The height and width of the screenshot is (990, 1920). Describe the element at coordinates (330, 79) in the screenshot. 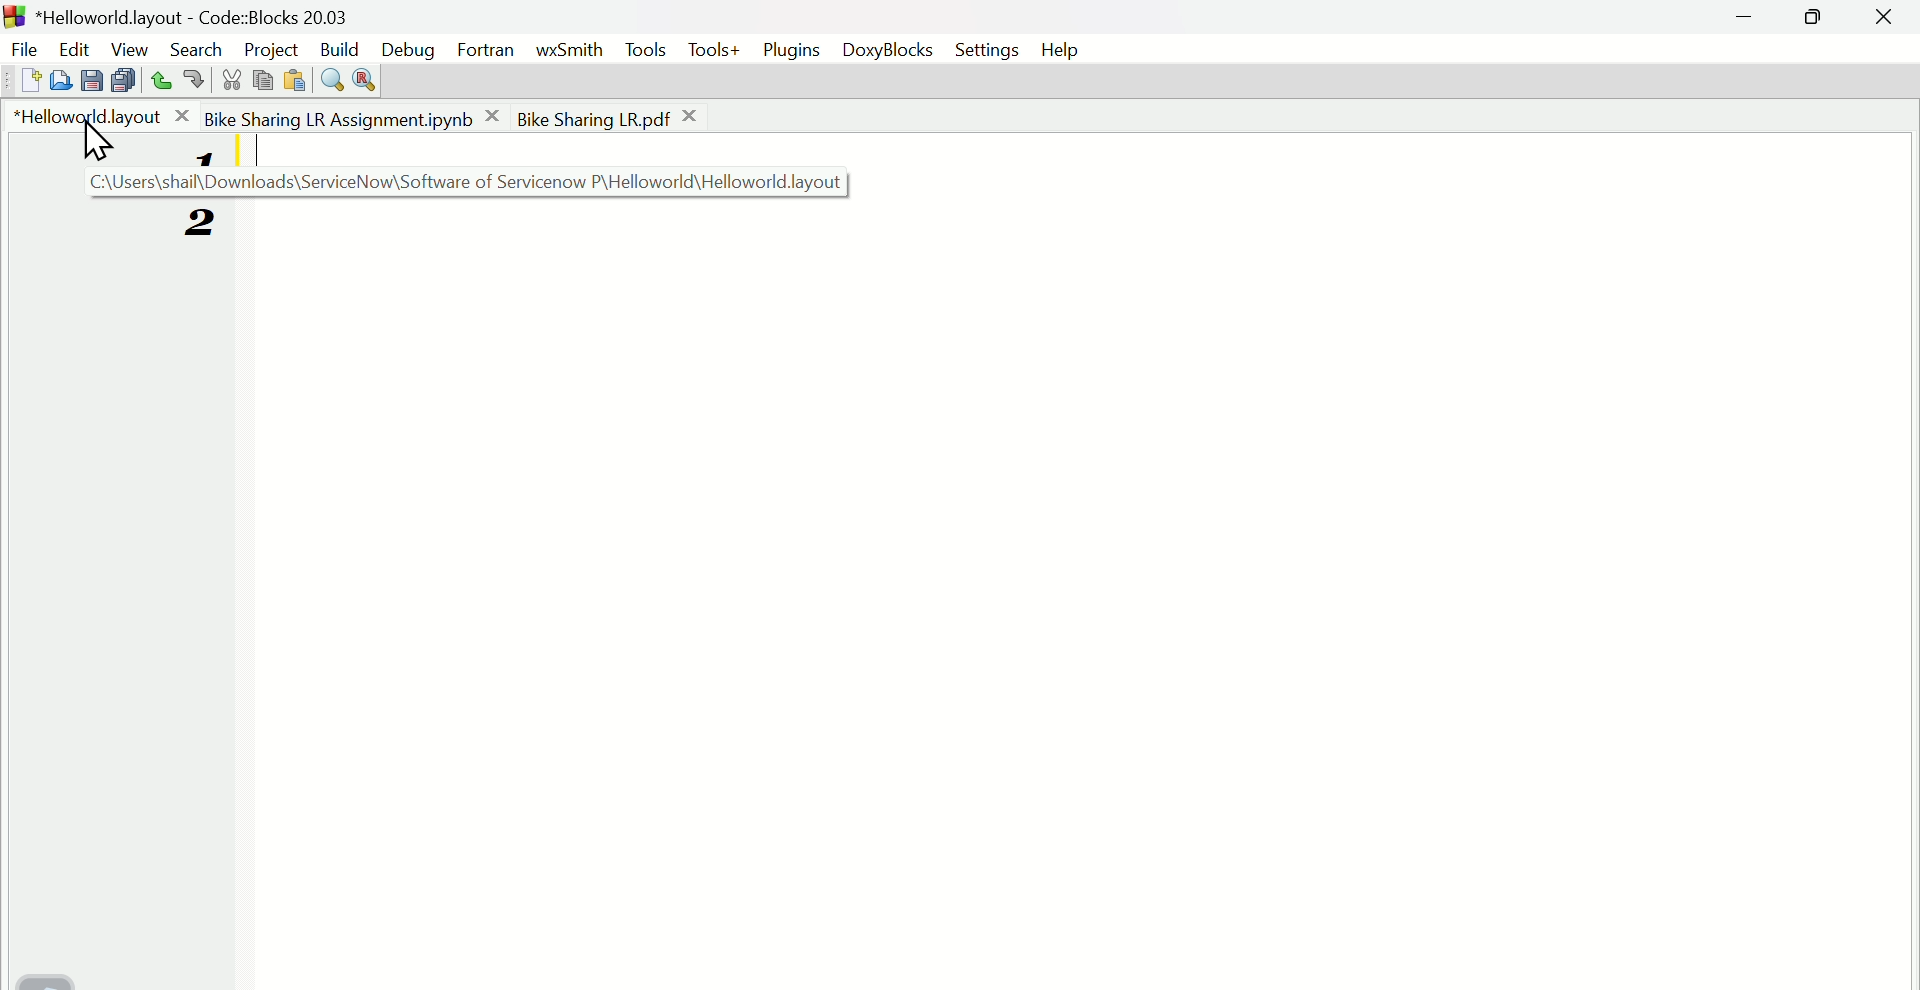

I see `Find` at that location.